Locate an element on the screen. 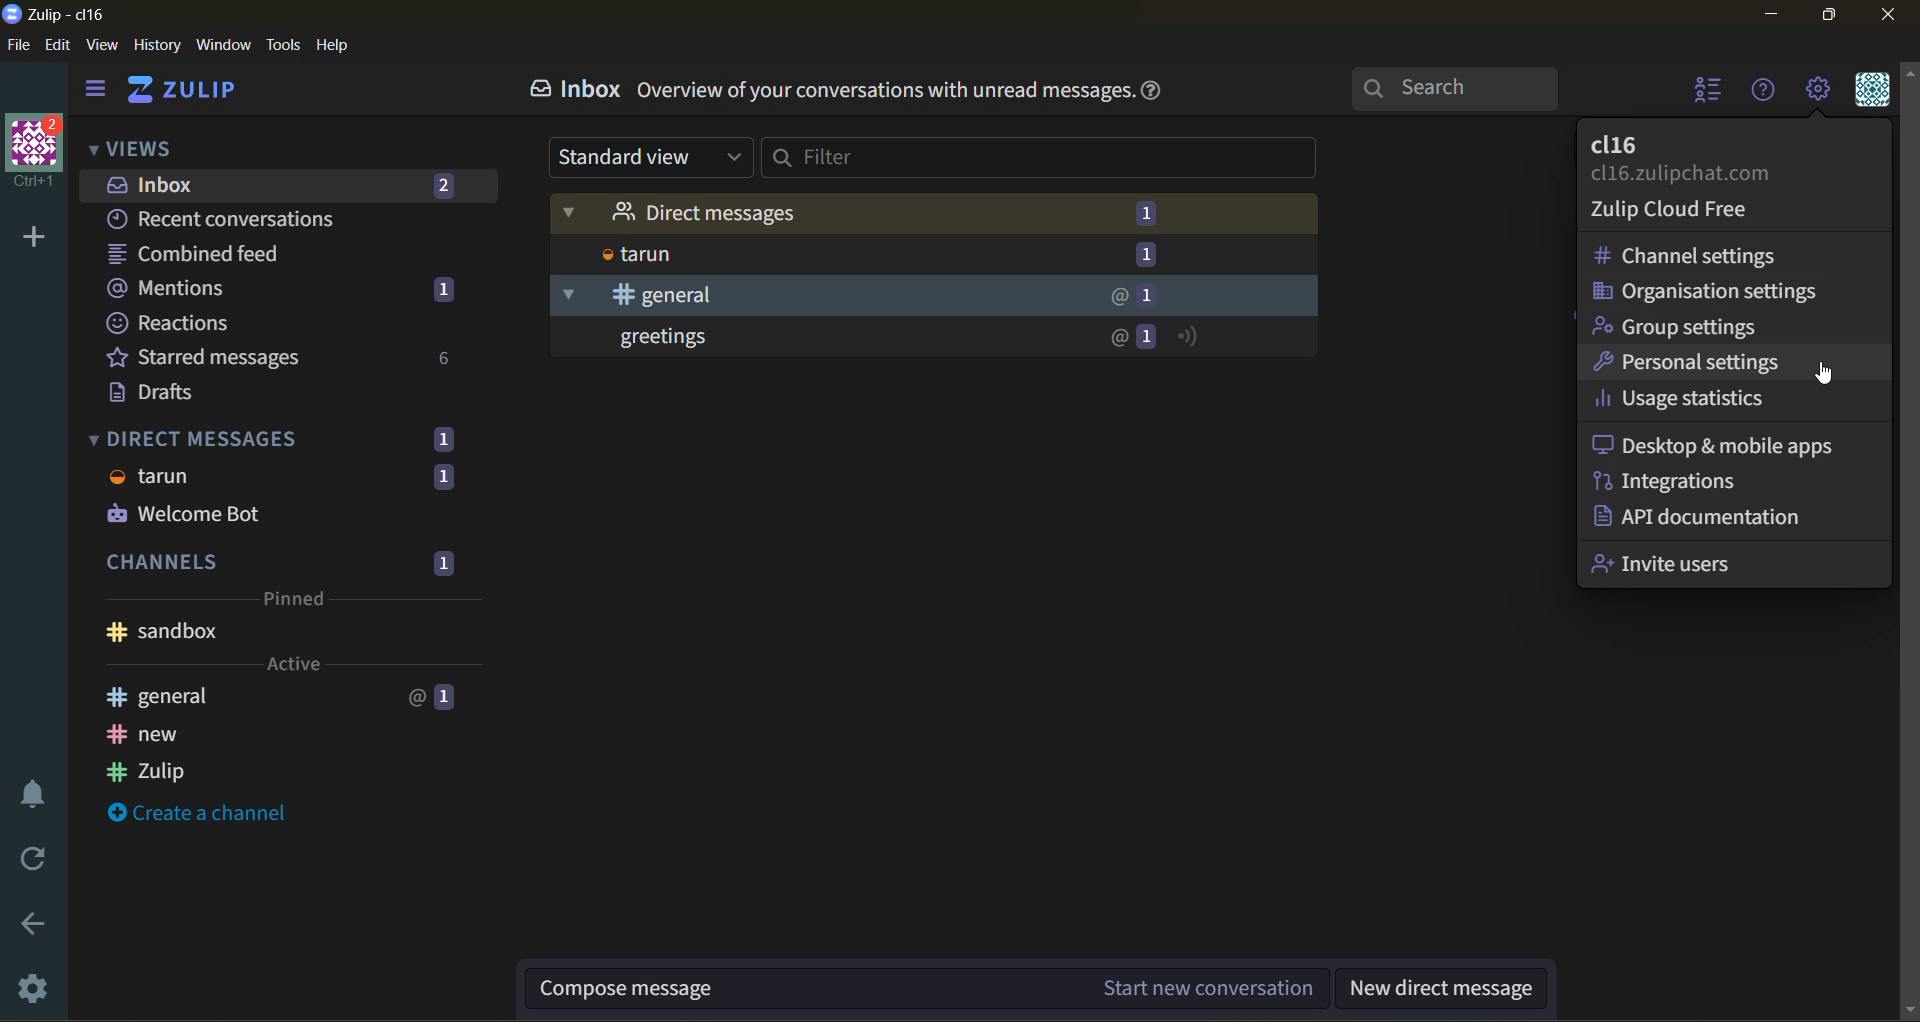 This screenshot has height=1022, width=1920. starred messages is located at coordinates (292, 358).